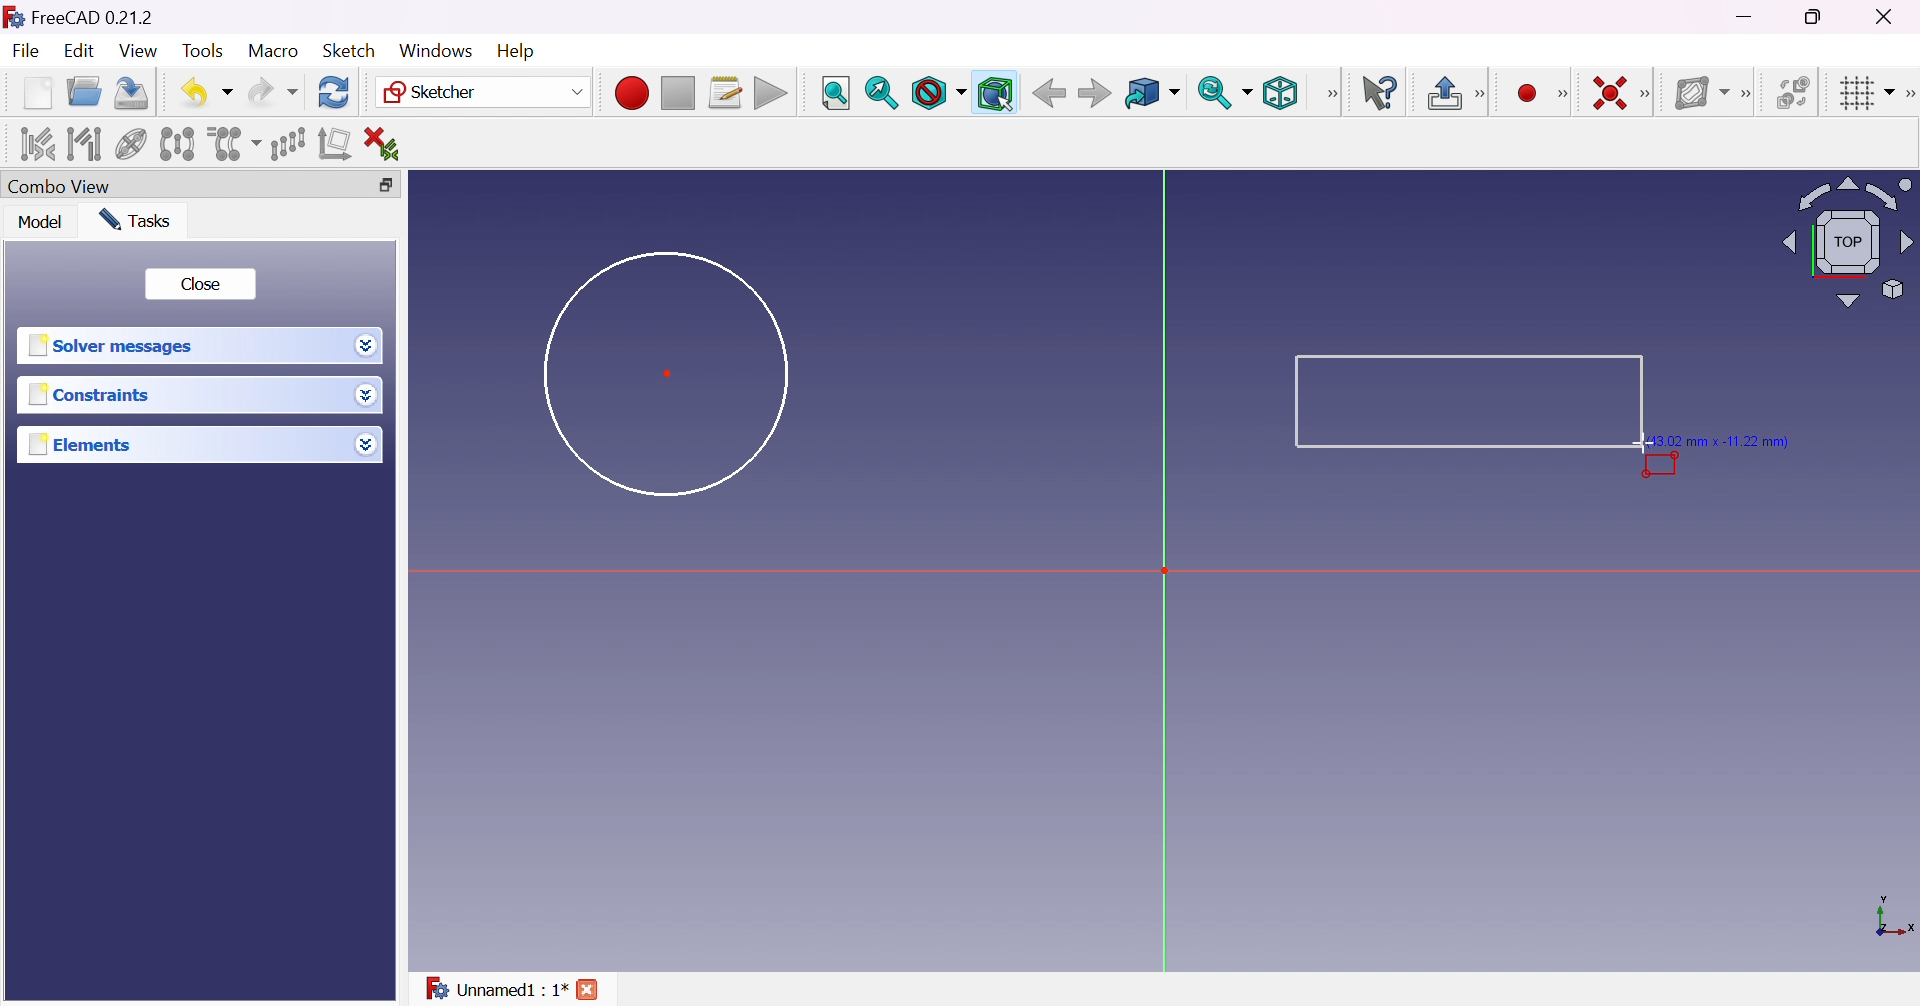  Describe the element at coordinates (199, 284) in the screenshot. I see `Close` at that location.